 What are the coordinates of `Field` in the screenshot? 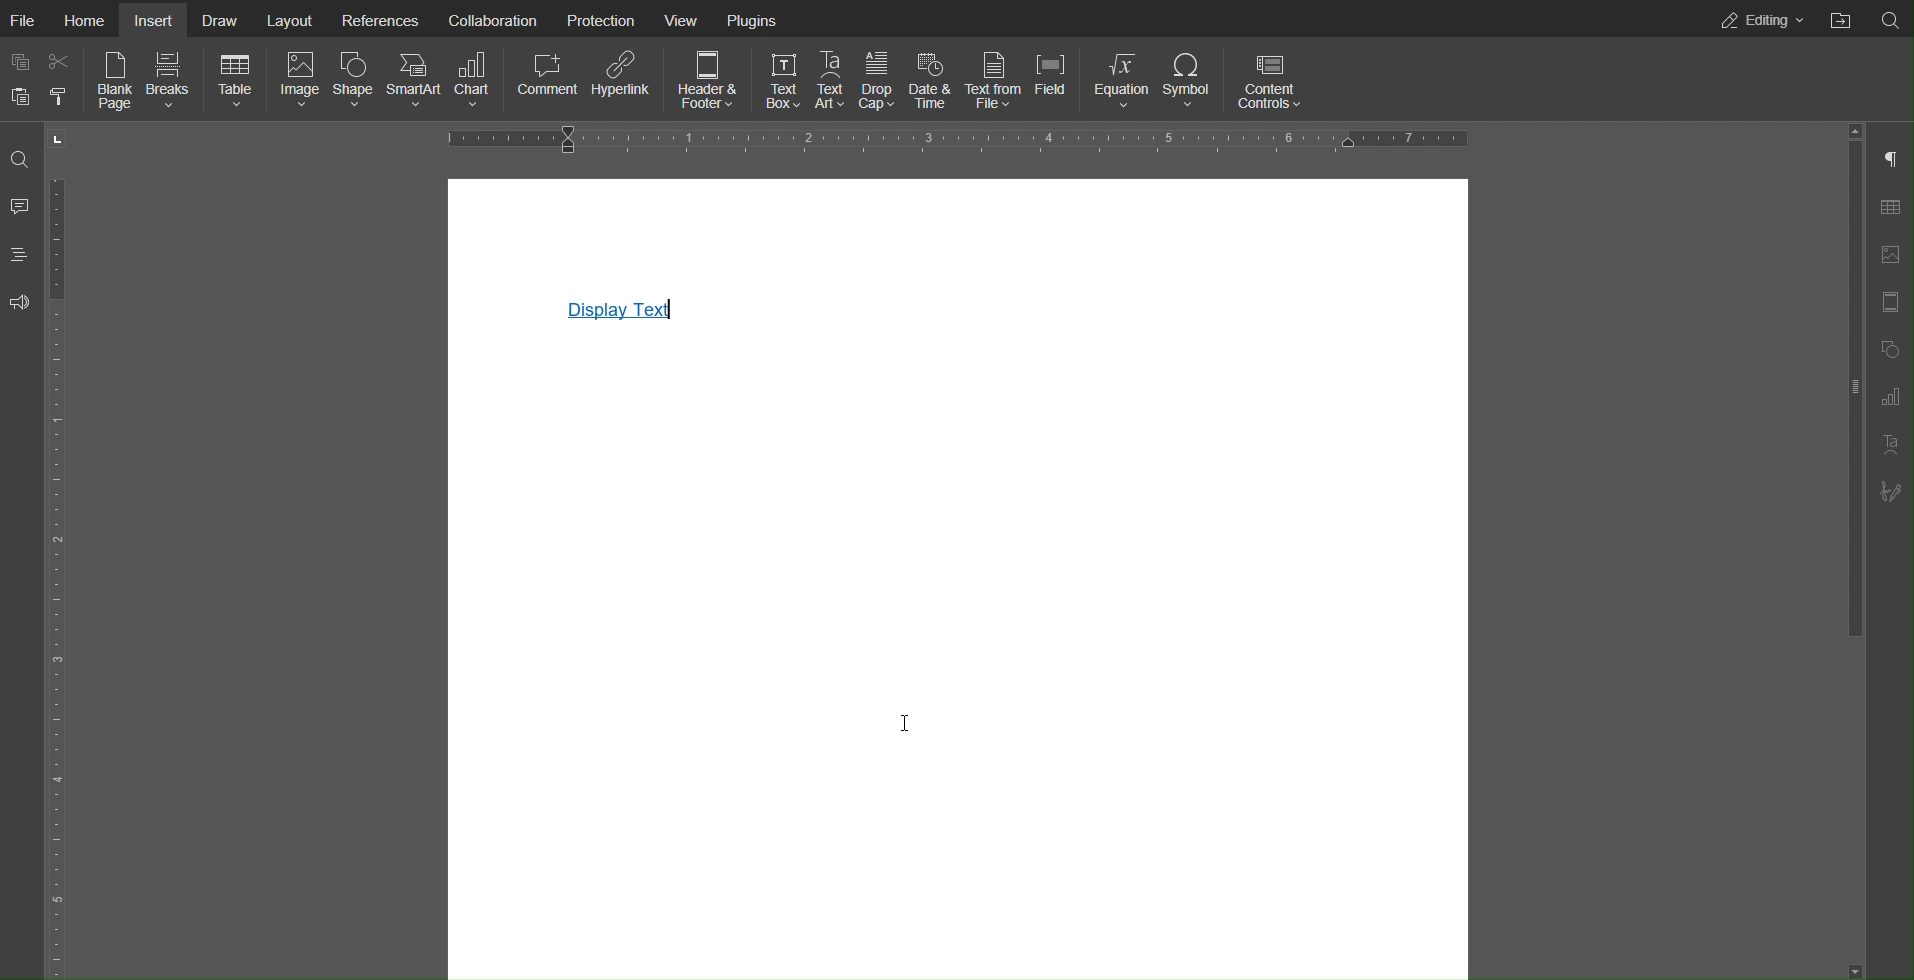 It's located at (1057, 81).